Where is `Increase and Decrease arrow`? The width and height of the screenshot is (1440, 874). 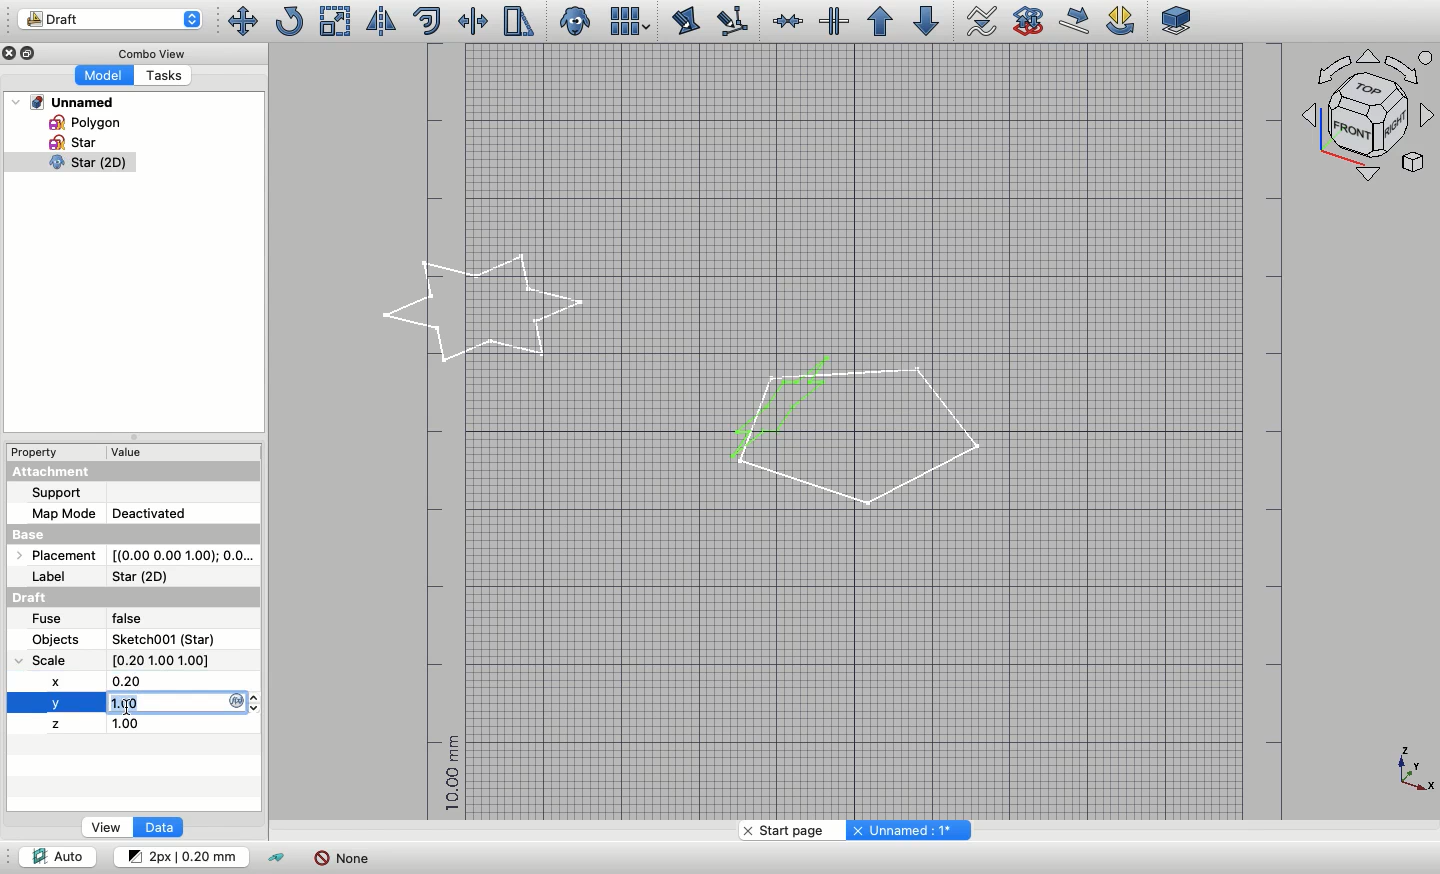
Increase and Decrease arrow is located at coordinates (257, 703).